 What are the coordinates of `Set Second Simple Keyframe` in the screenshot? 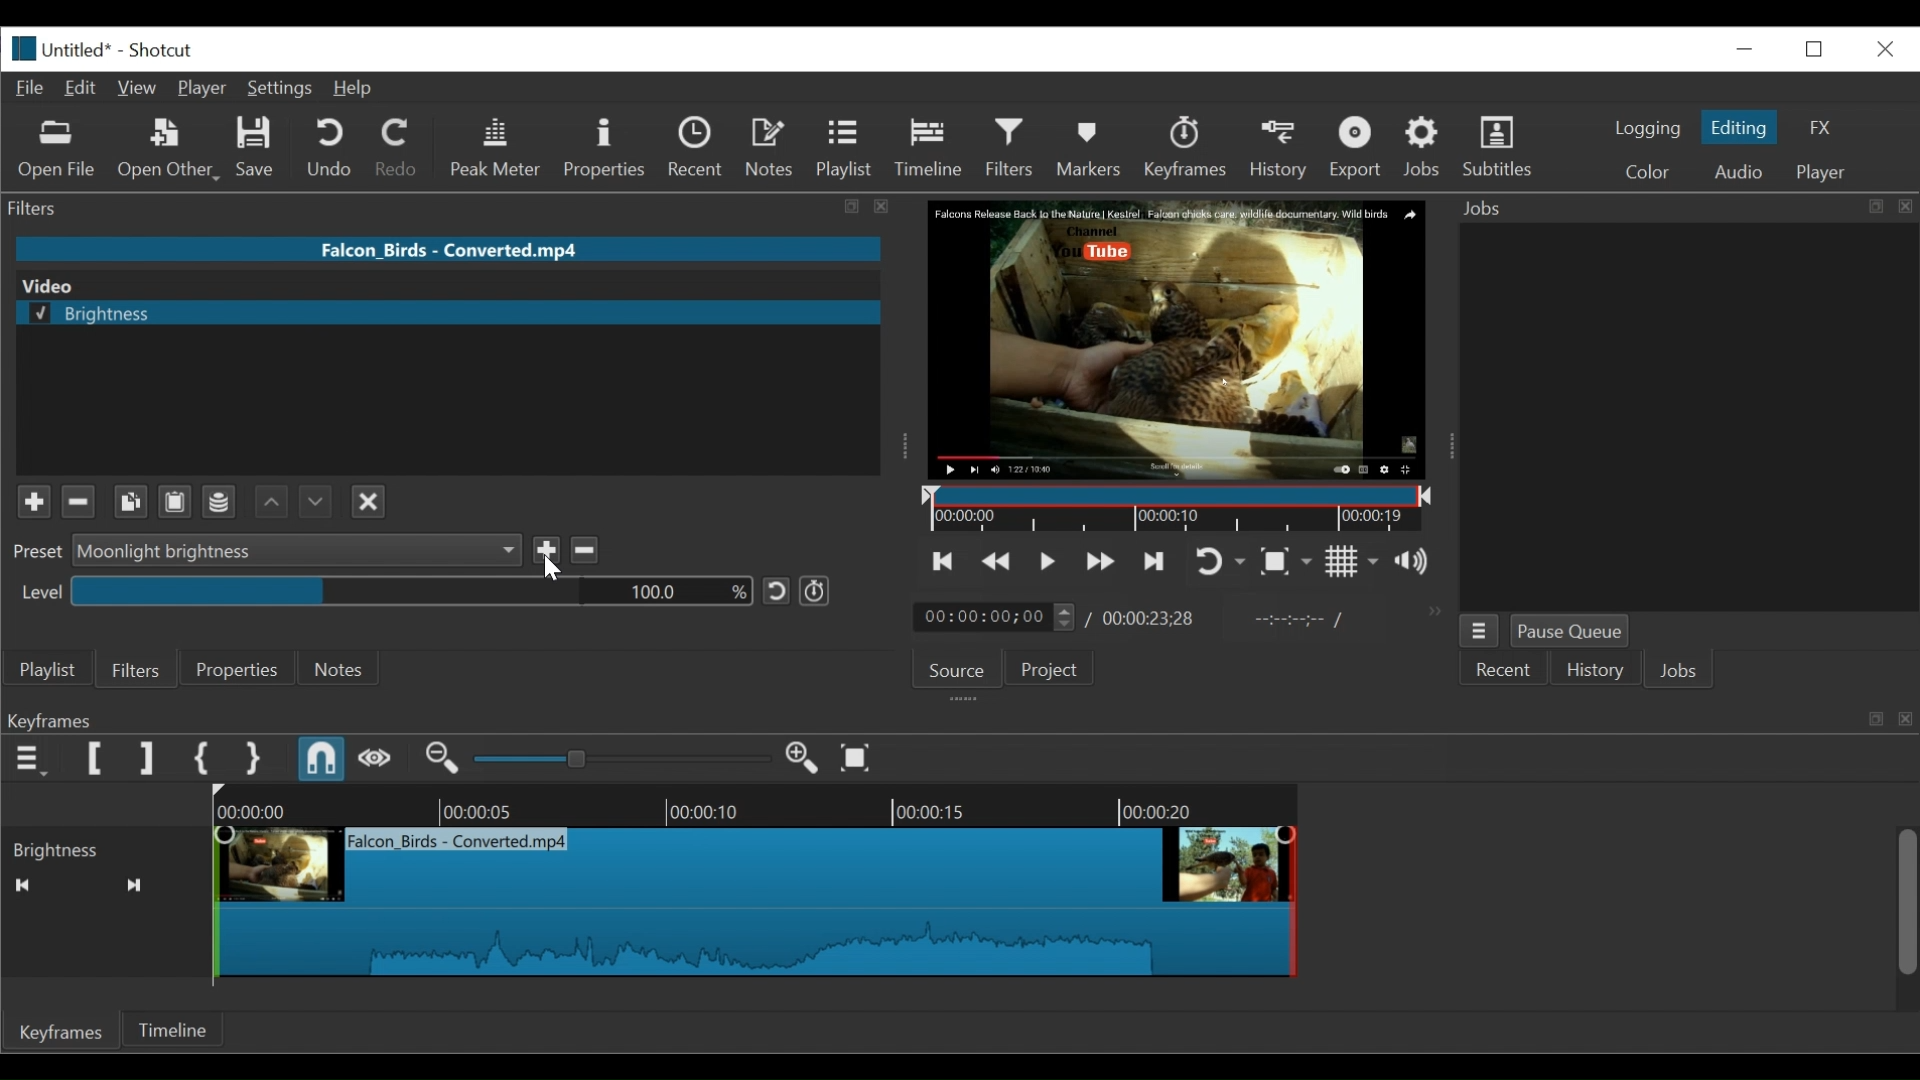 It's located at (251, 758).